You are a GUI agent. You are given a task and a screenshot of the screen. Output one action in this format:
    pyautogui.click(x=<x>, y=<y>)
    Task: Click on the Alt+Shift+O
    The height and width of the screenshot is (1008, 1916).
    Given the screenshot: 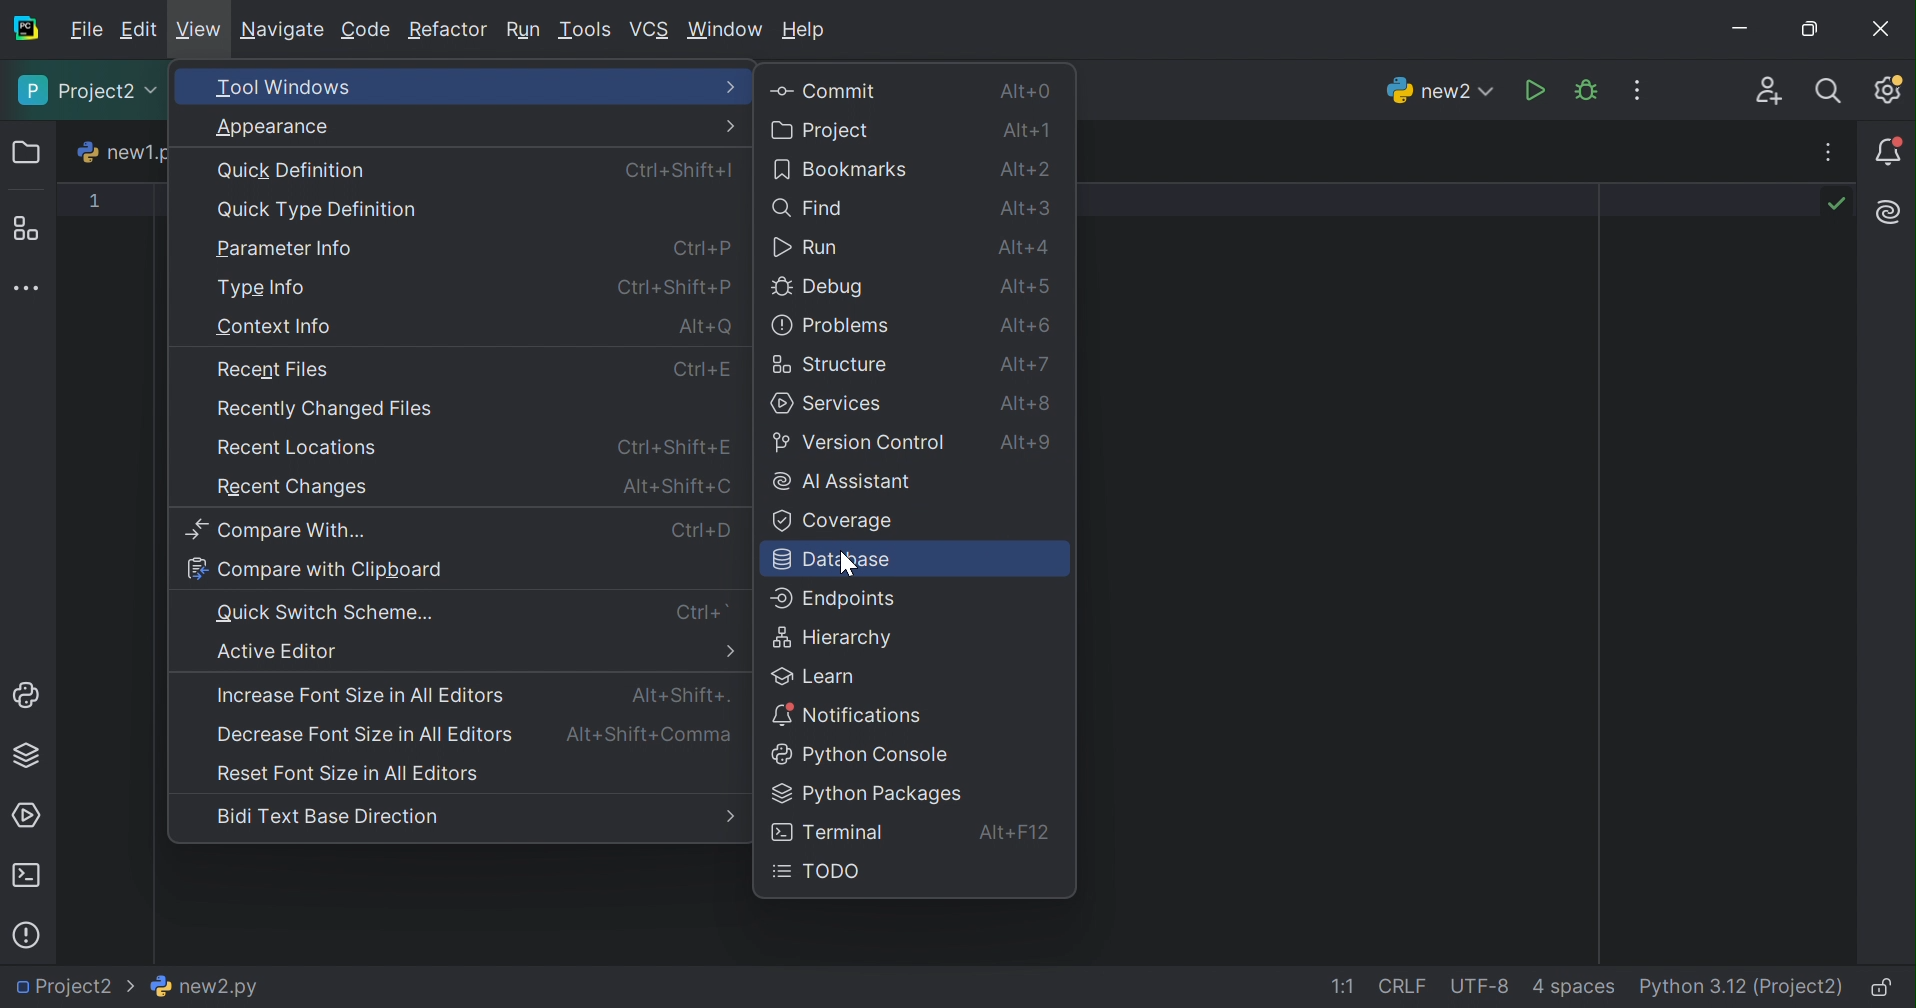 What is the action you would take?
    pyautogui.click(x=673, y=490)
    